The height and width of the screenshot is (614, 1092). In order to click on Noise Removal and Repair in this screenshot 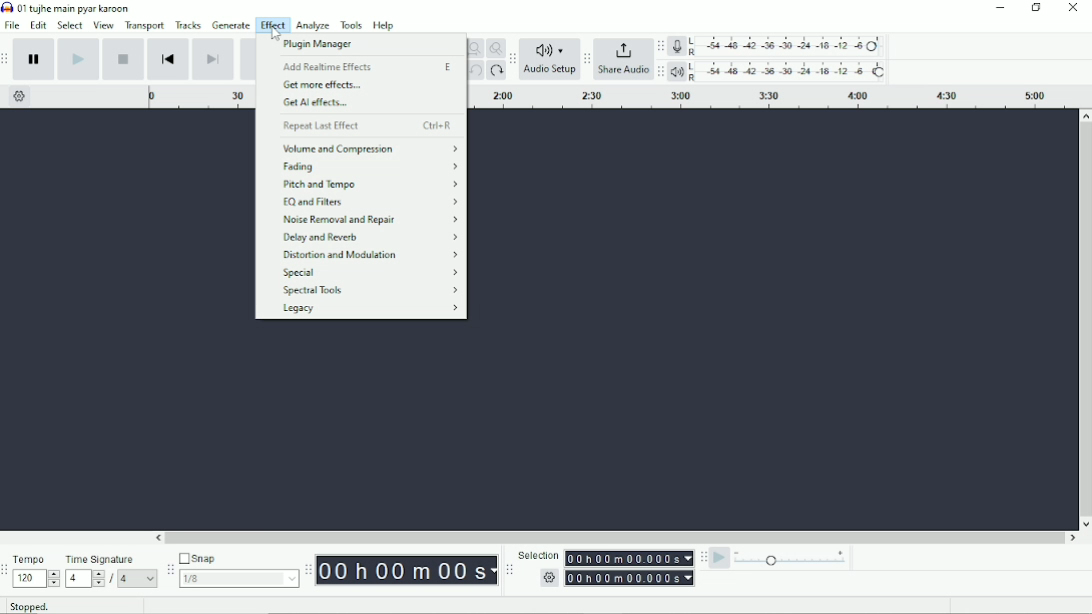, I will do `click(369, 219)`.